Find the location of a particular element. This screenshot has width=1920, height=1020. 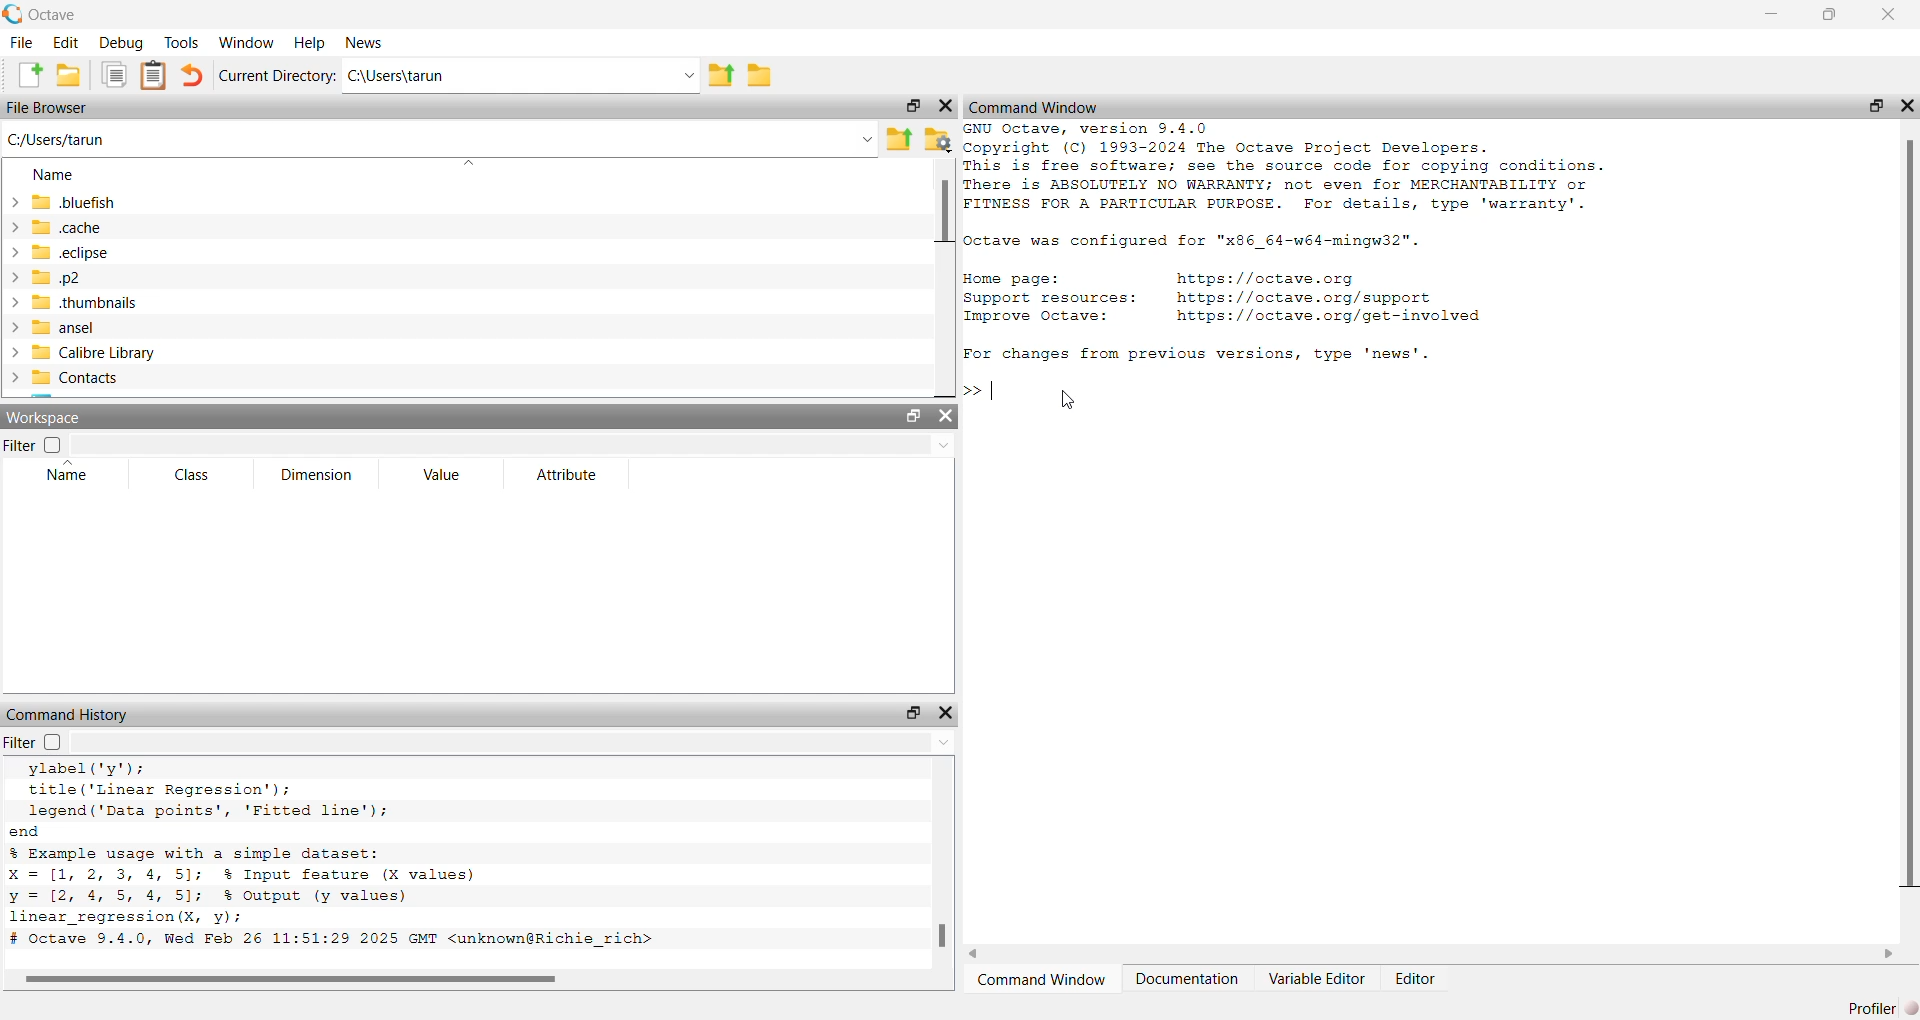

.eclipse is located at coordinates (124, 251).